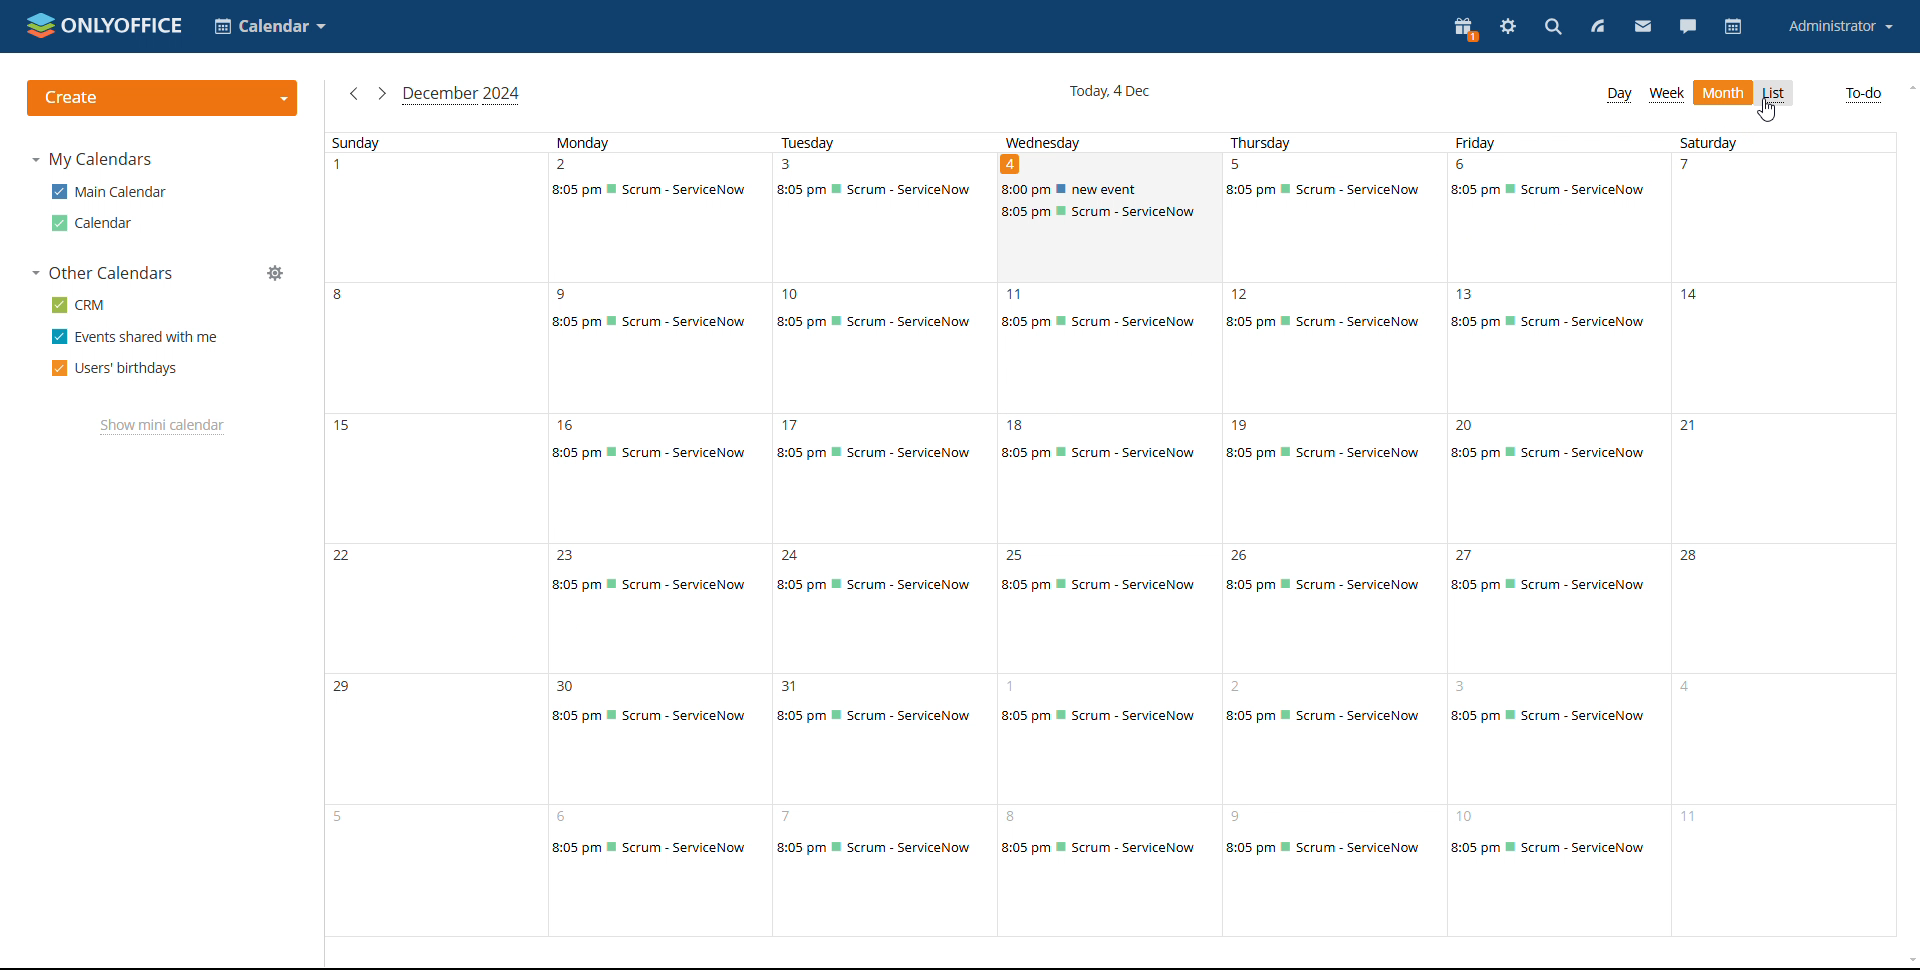 This screenshot has height=970, width=1920. Describe the element at coordinates (1733, 27) in the screenshot. I see `calendar` at that location.